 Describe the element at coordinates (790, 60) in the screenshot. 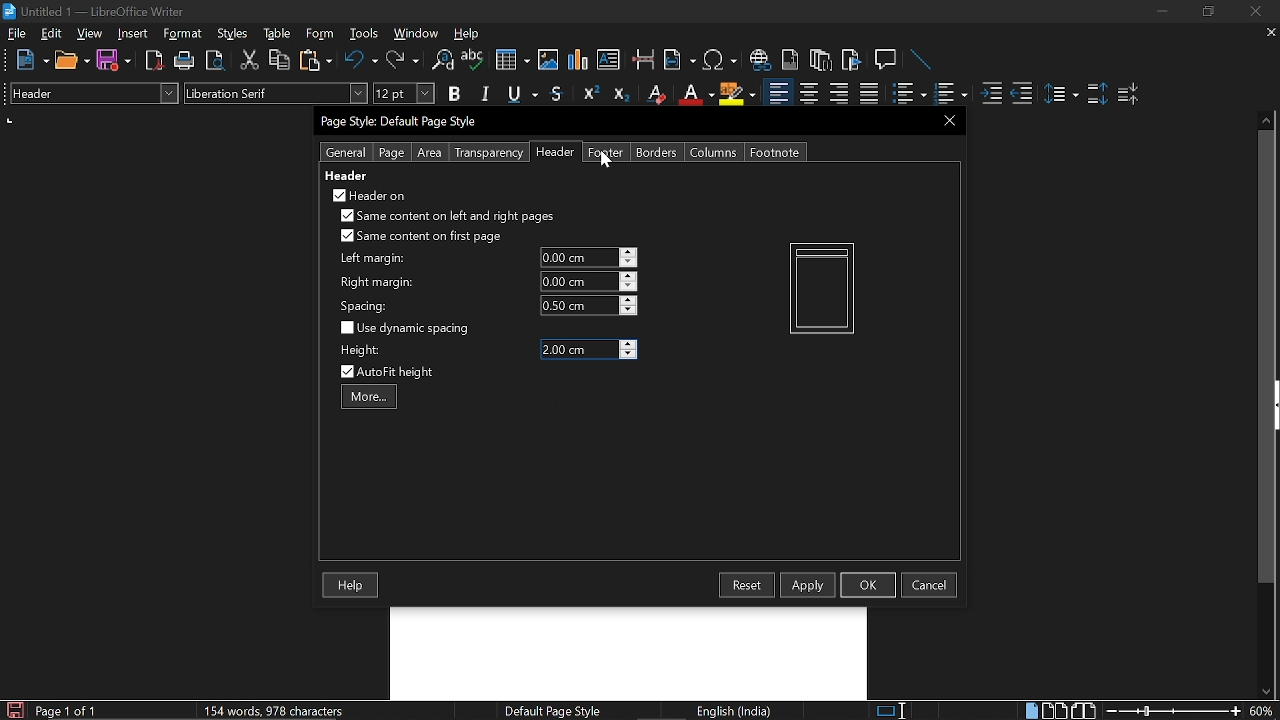

I see `Insert endnote` at that location.